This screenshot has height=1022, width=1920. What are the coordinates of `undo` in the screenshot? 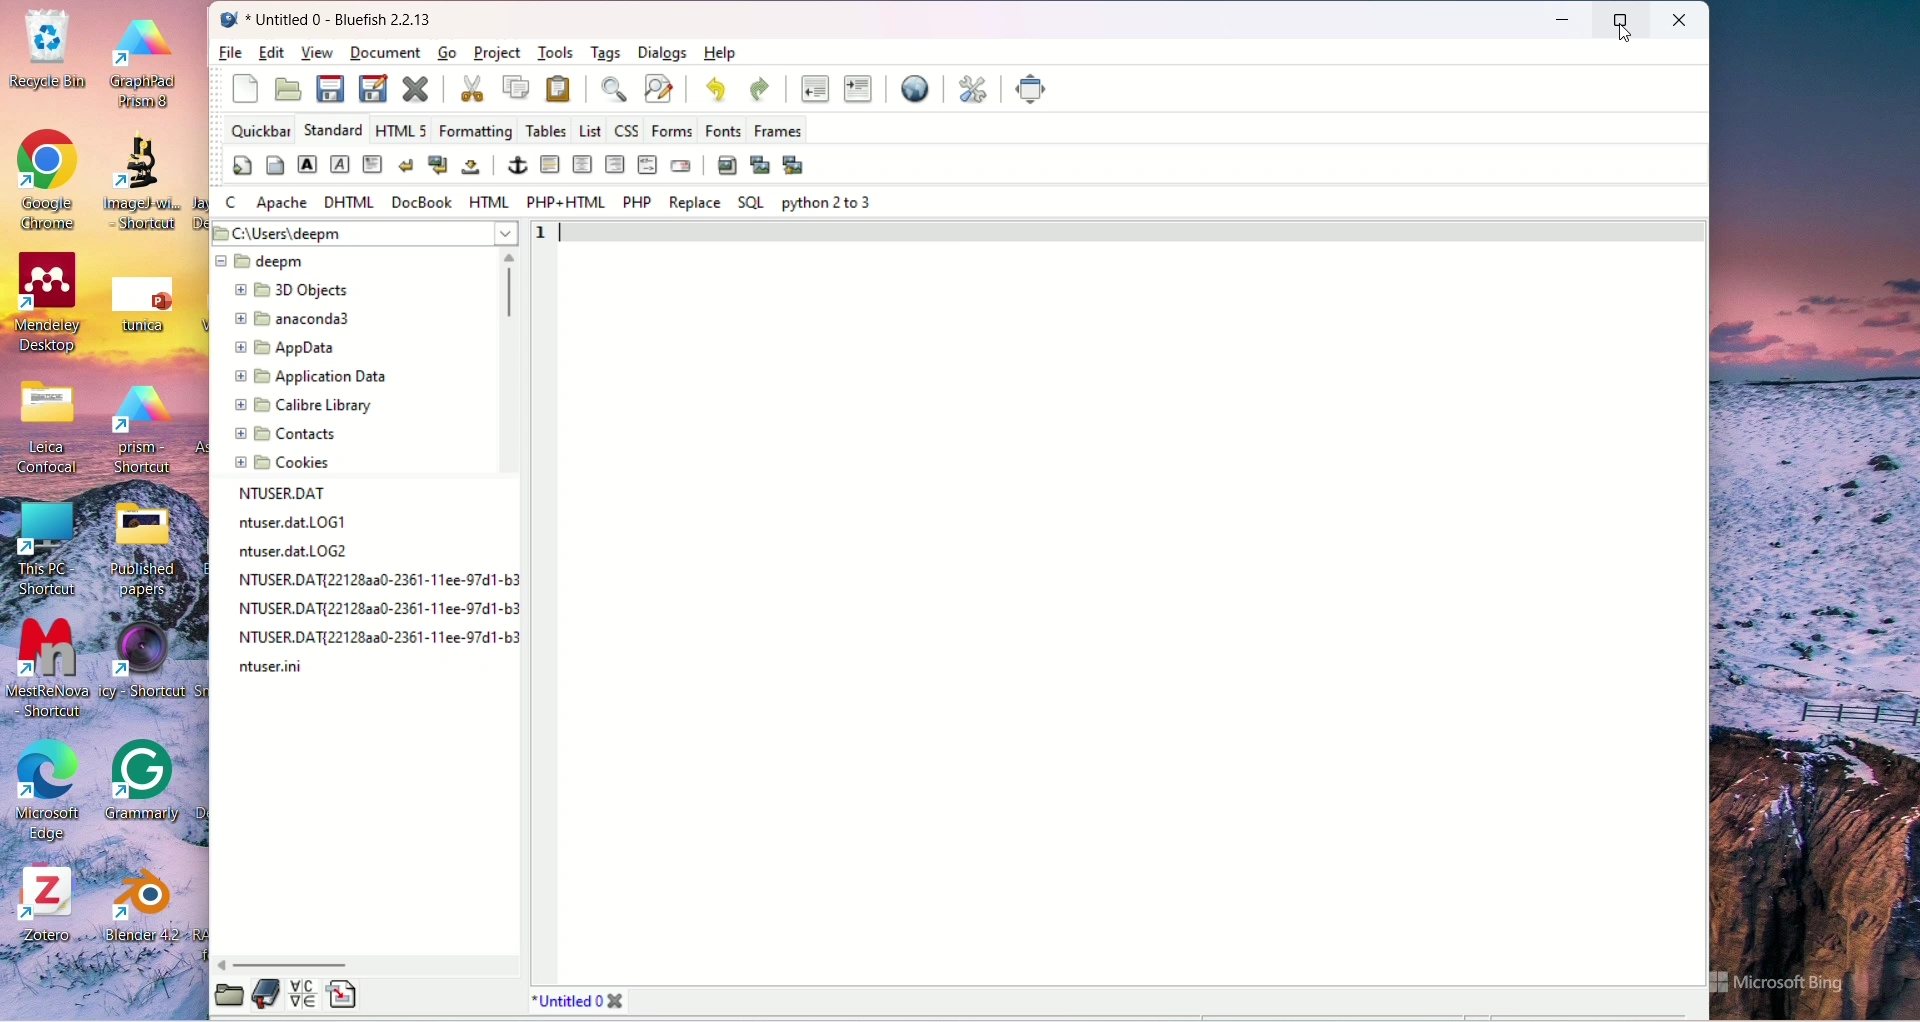 It's located at (718, 89).